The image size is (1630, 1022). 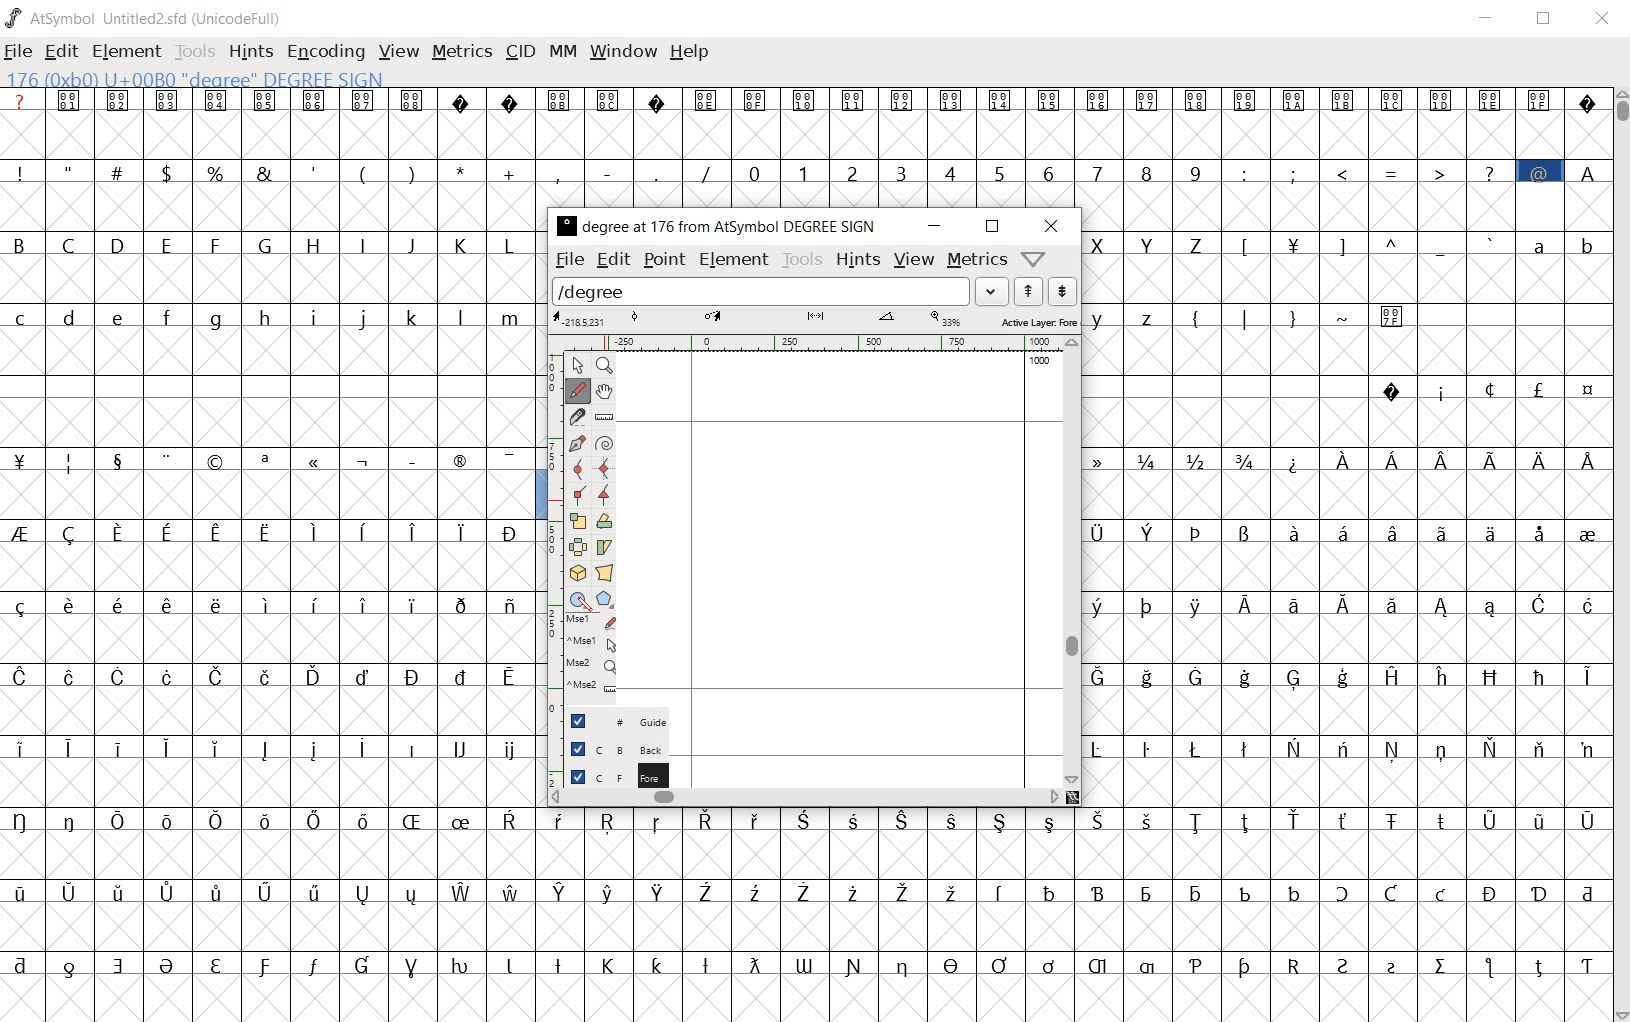 What do you see at coordinates (1587, 170) in the screenshot?
I see `A` at bounding box center [1587, 170].